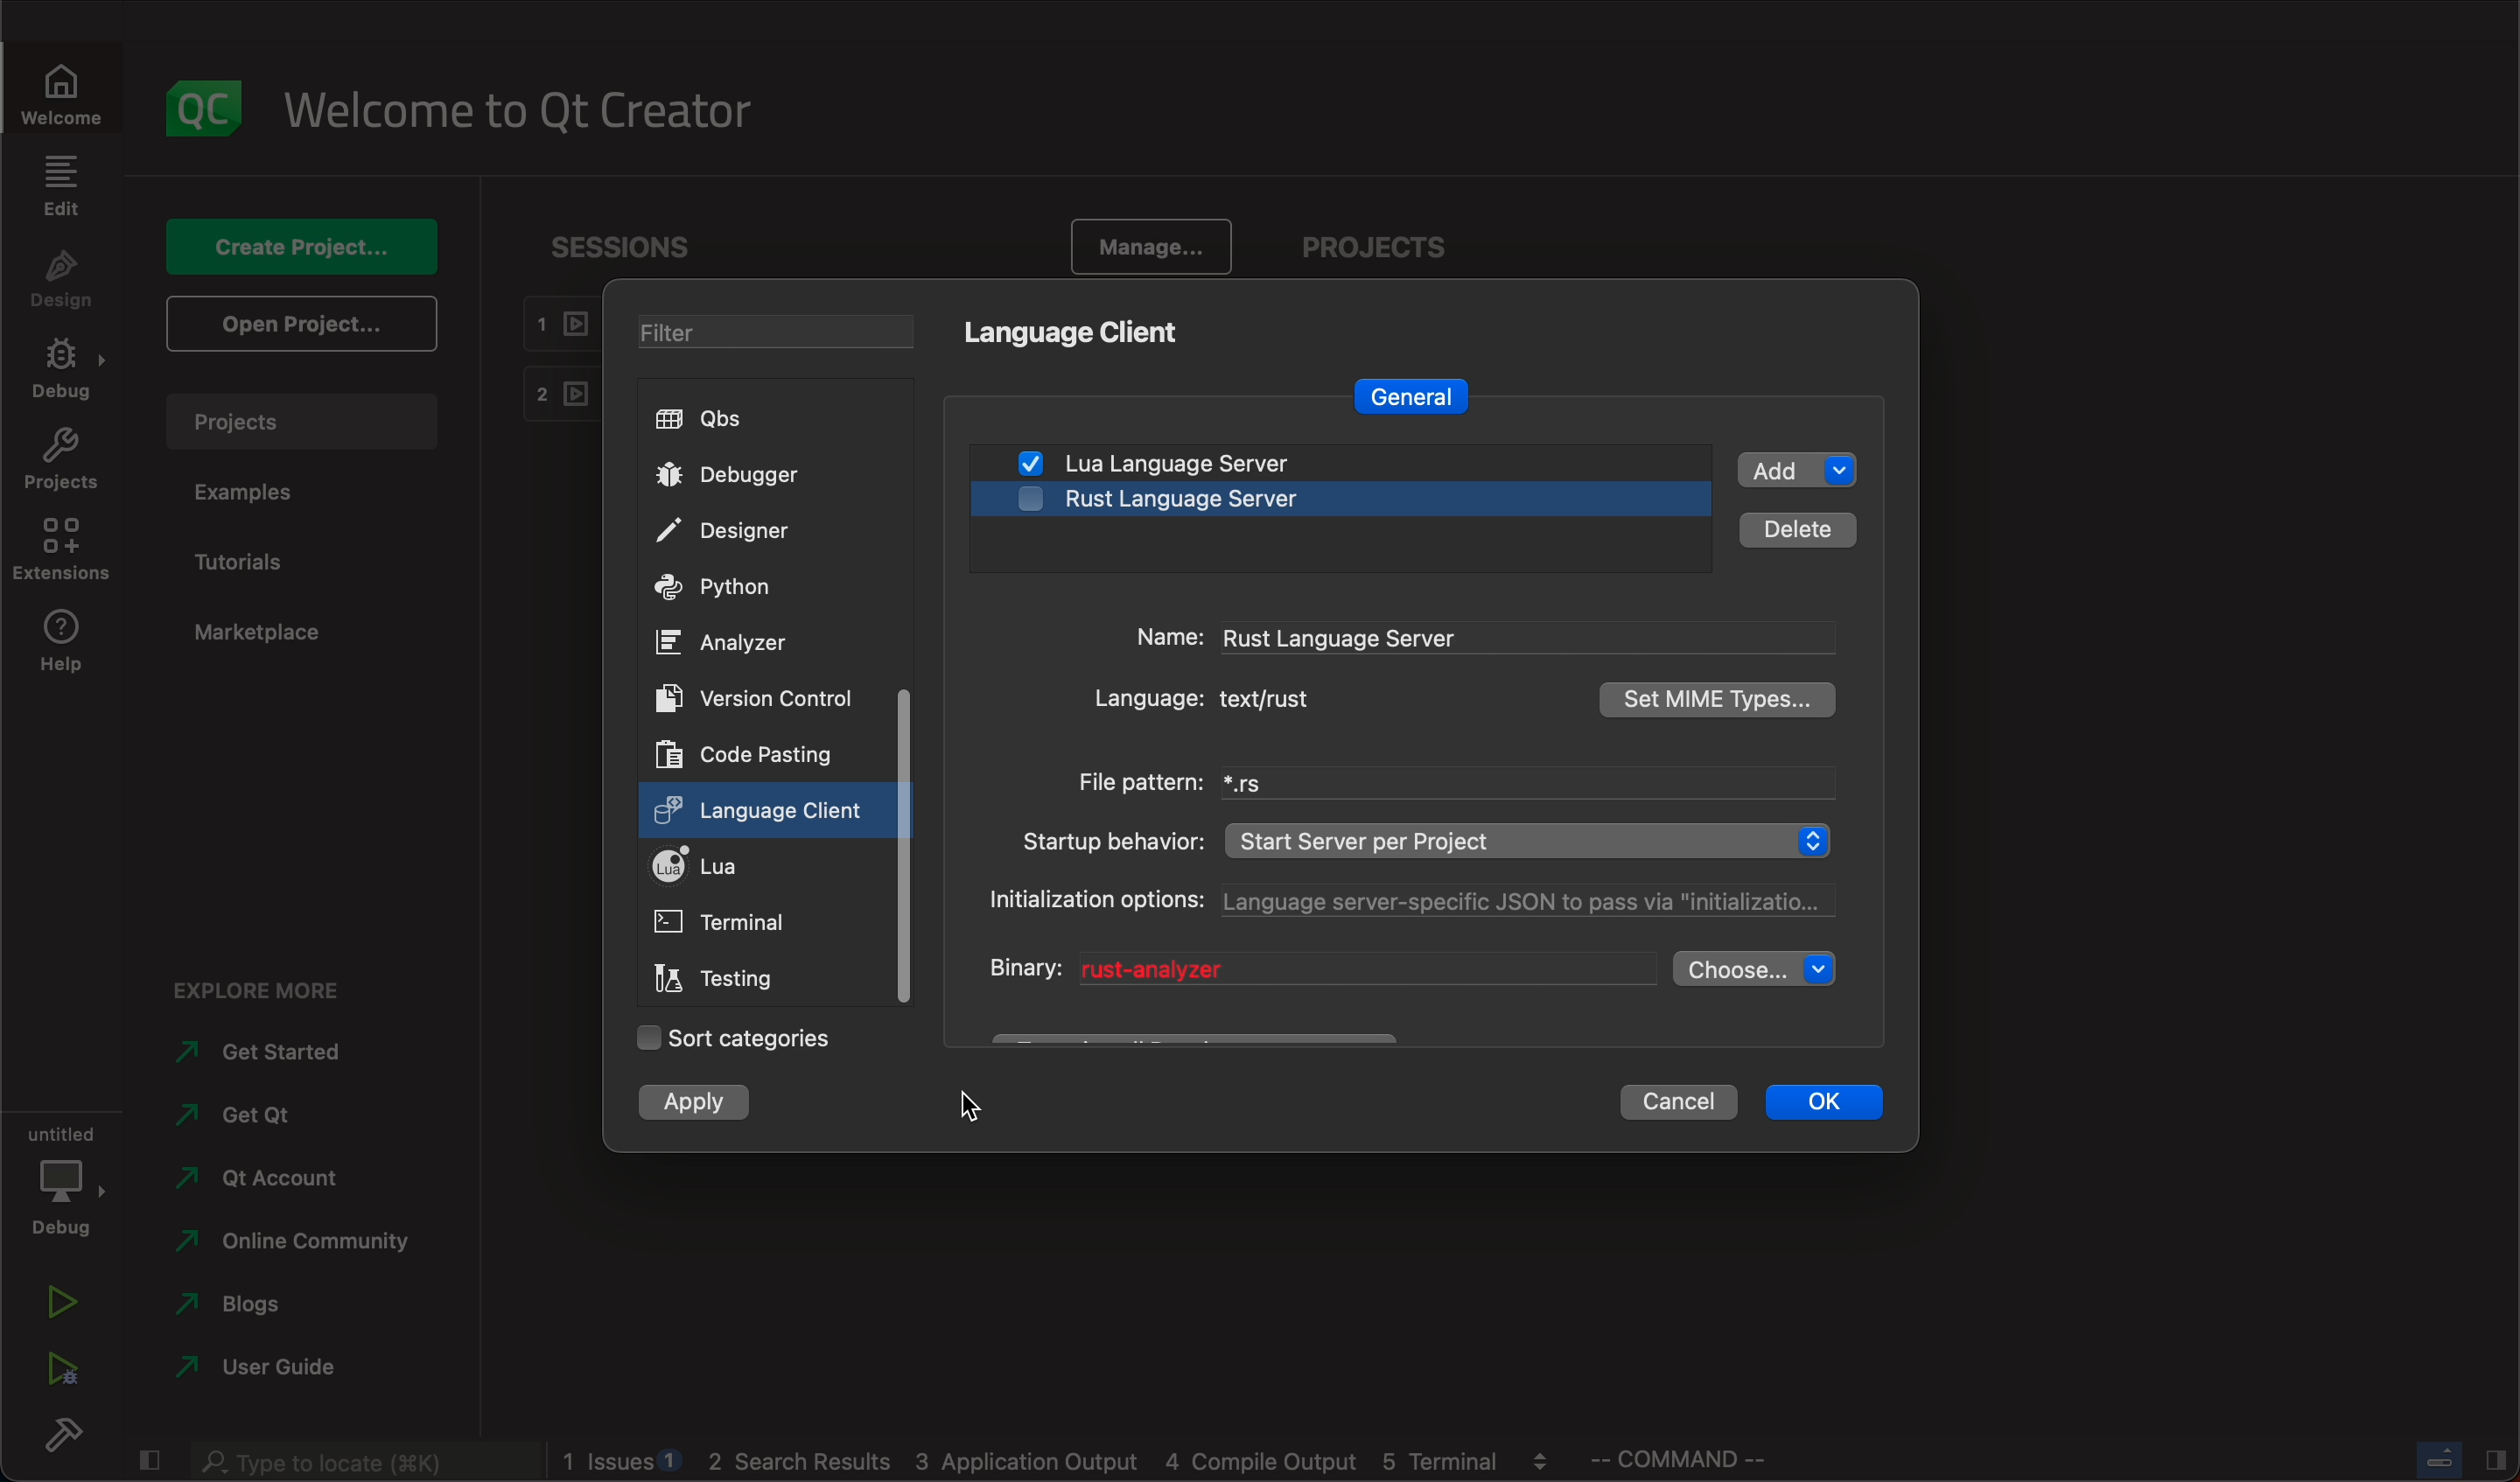 Image resolution: width=2520 pixels, height=1482 pixels. I want to click on filepattern, so click(1442, 782).